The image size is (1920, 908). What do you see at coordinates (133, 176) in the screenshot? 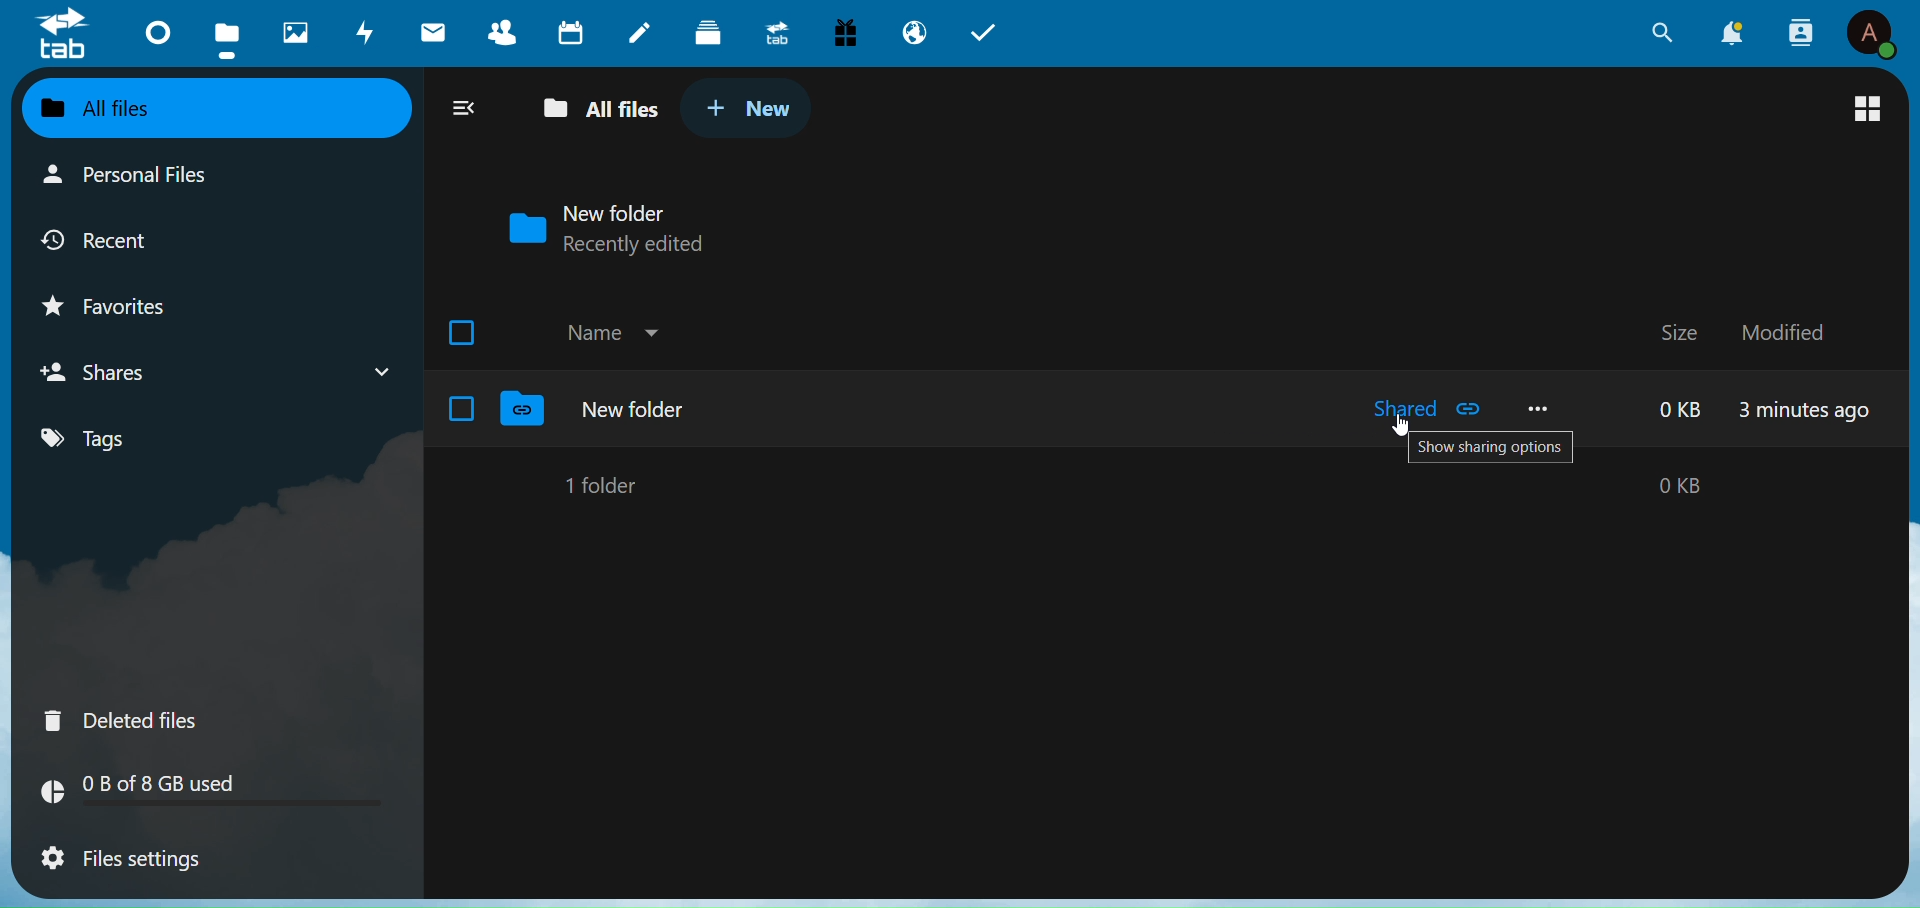
I see `Personal Files` at bounding box center [133, 176].